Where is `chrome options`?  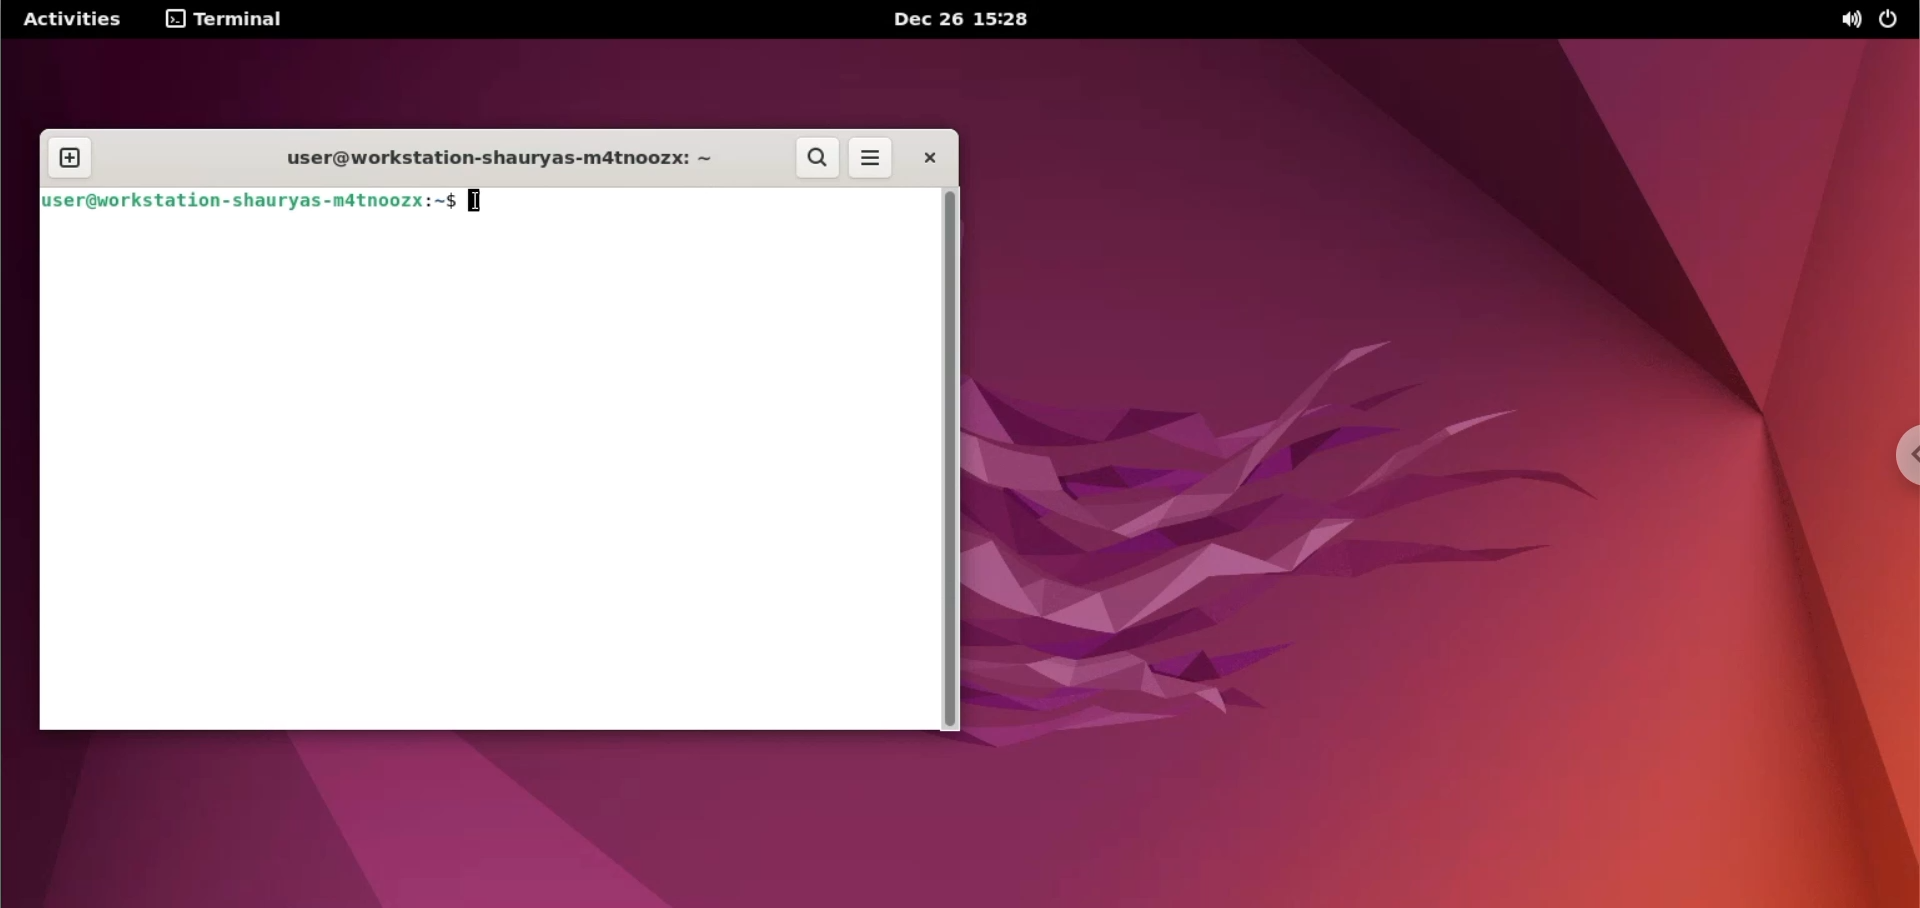 chrome options is located at coordinates (1897, 455).